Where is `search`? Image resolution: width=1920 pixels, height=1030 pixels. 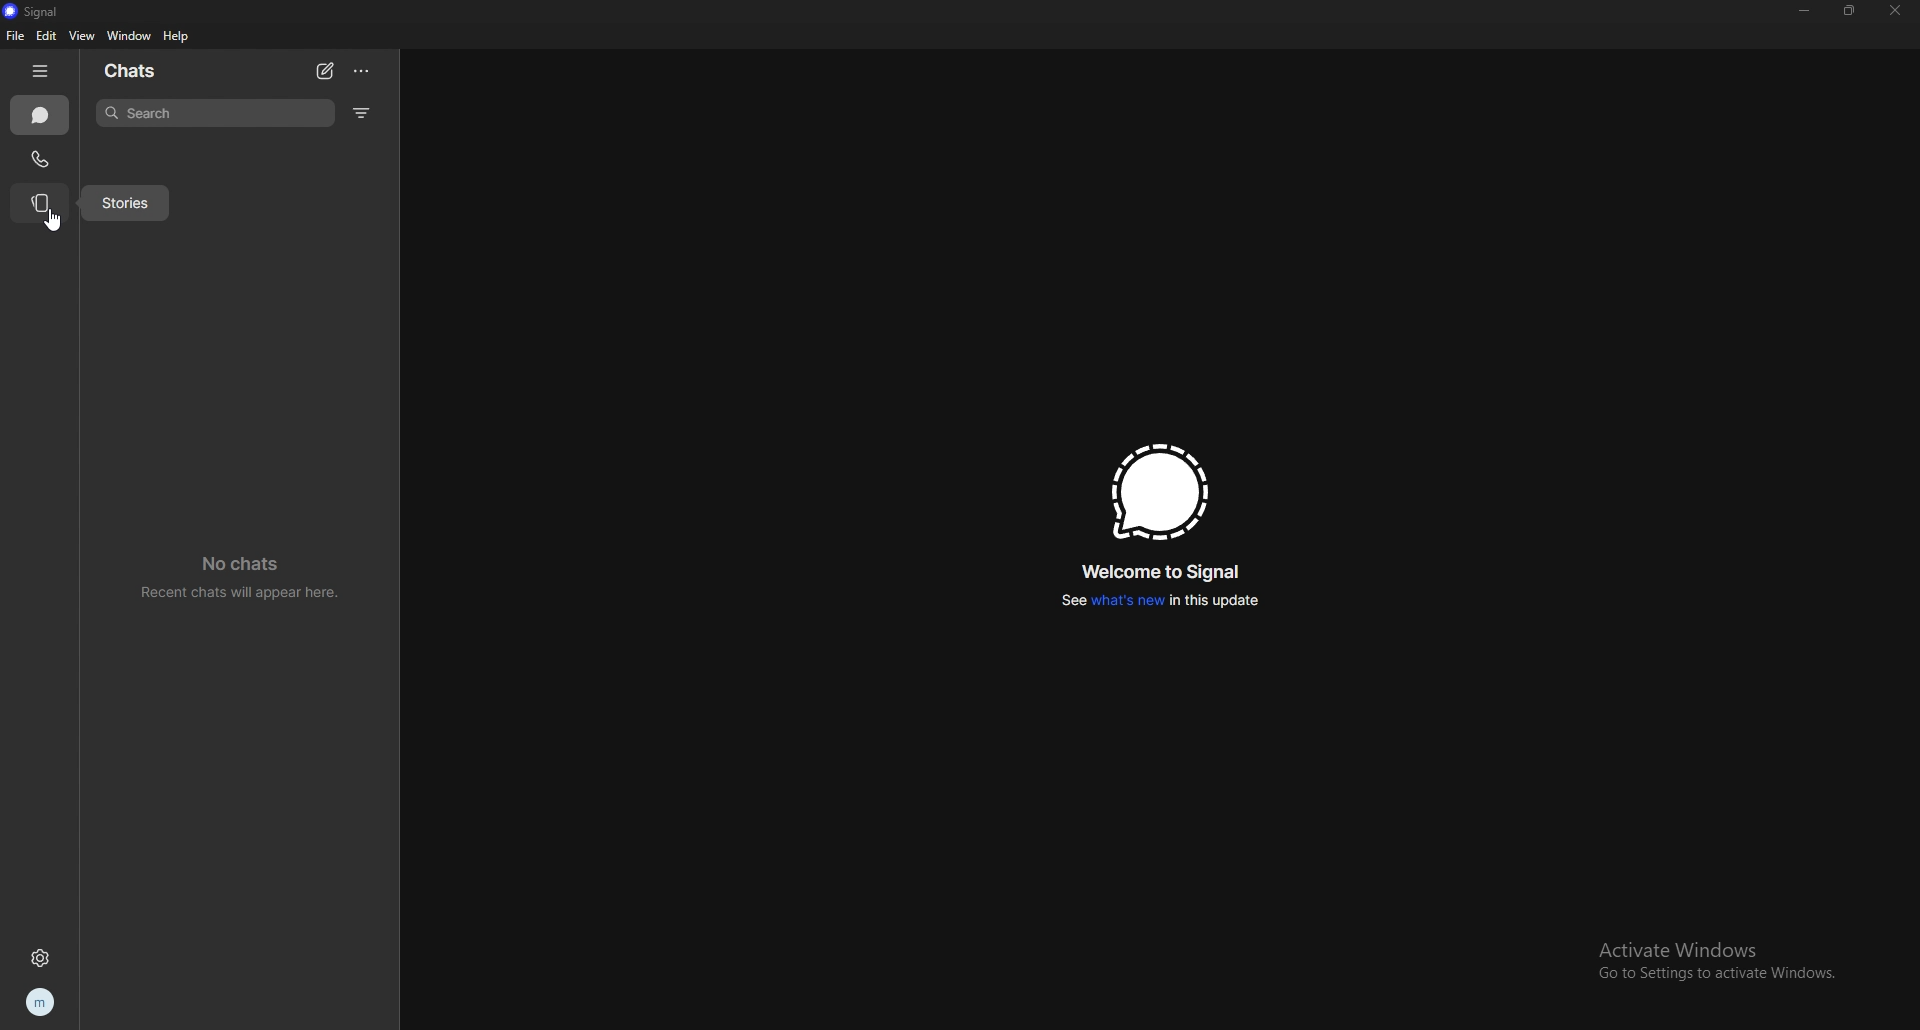
search is located at coordinates (216, 113).